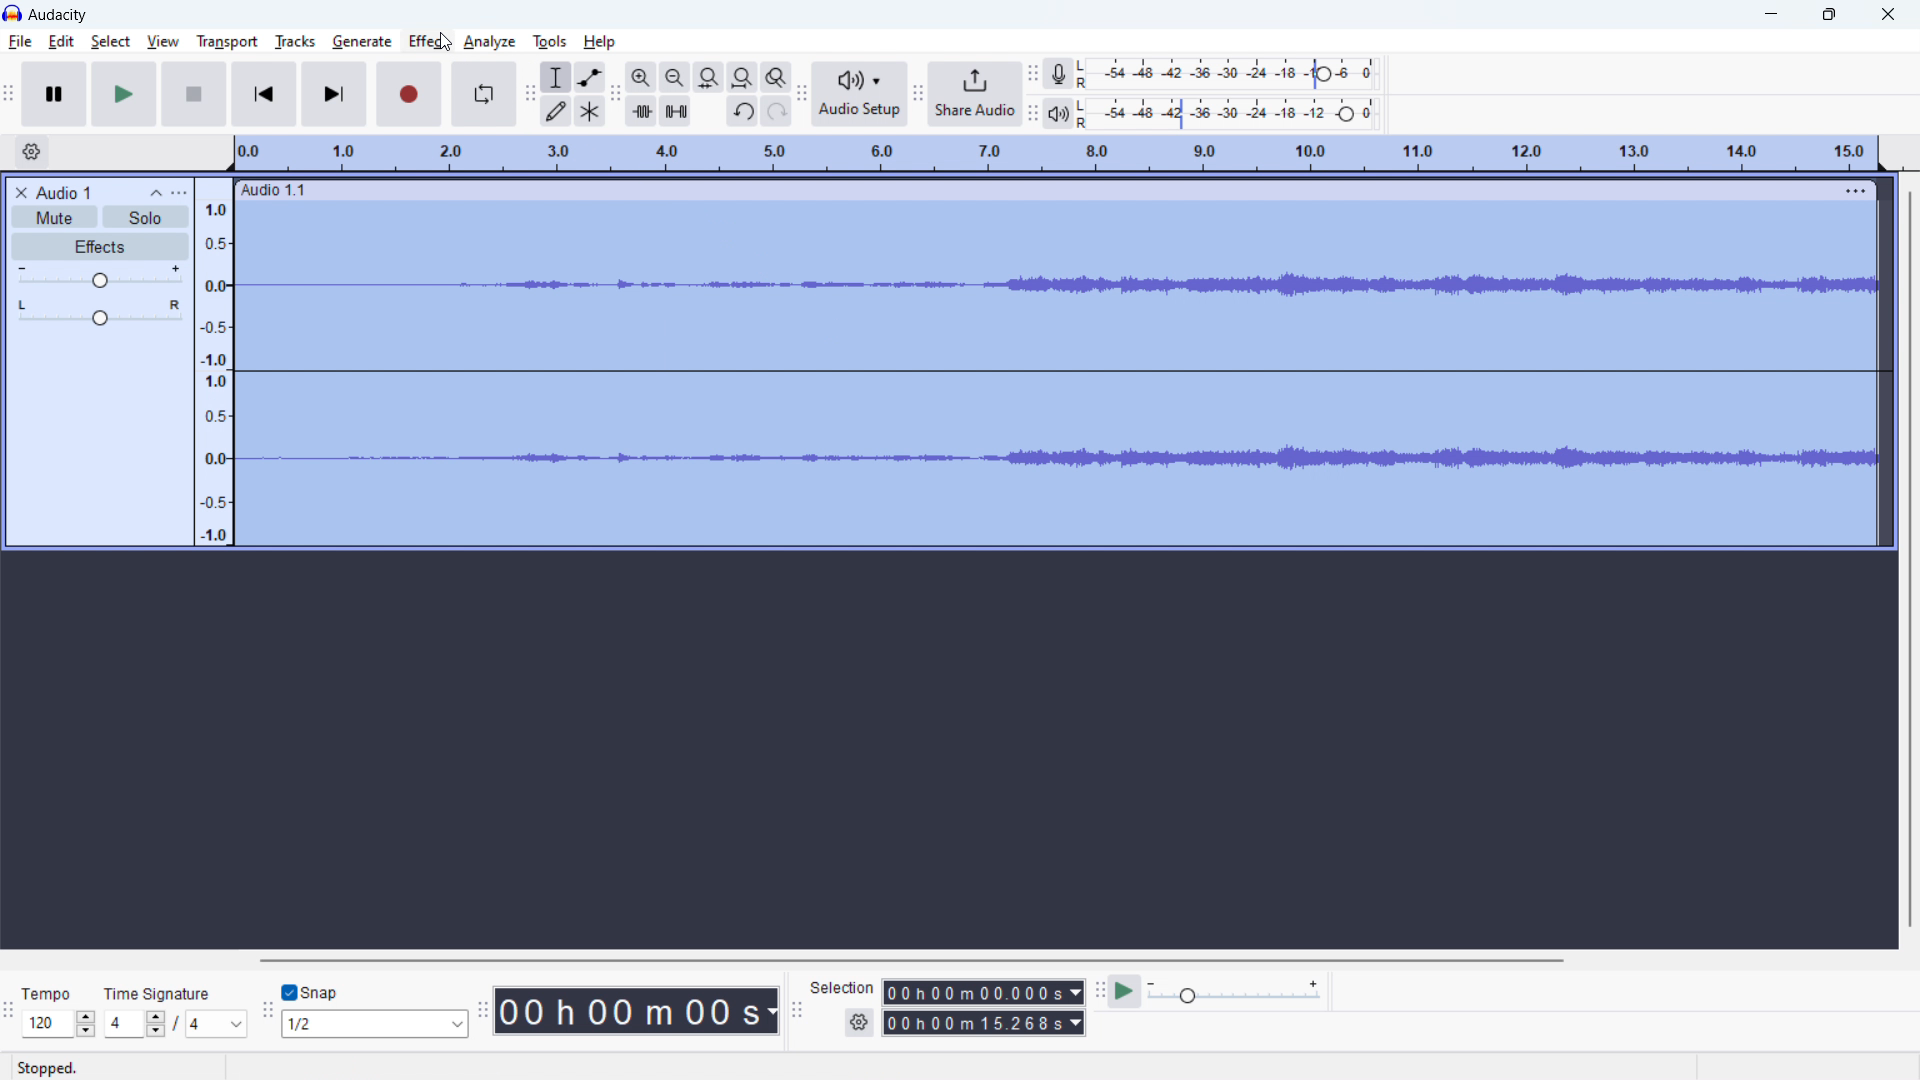 The image size is (1920, 1080). What do you see at coordinates (1064, 73) in the screenshot?
I see `recording meter` at bounding box center [1064, 73].